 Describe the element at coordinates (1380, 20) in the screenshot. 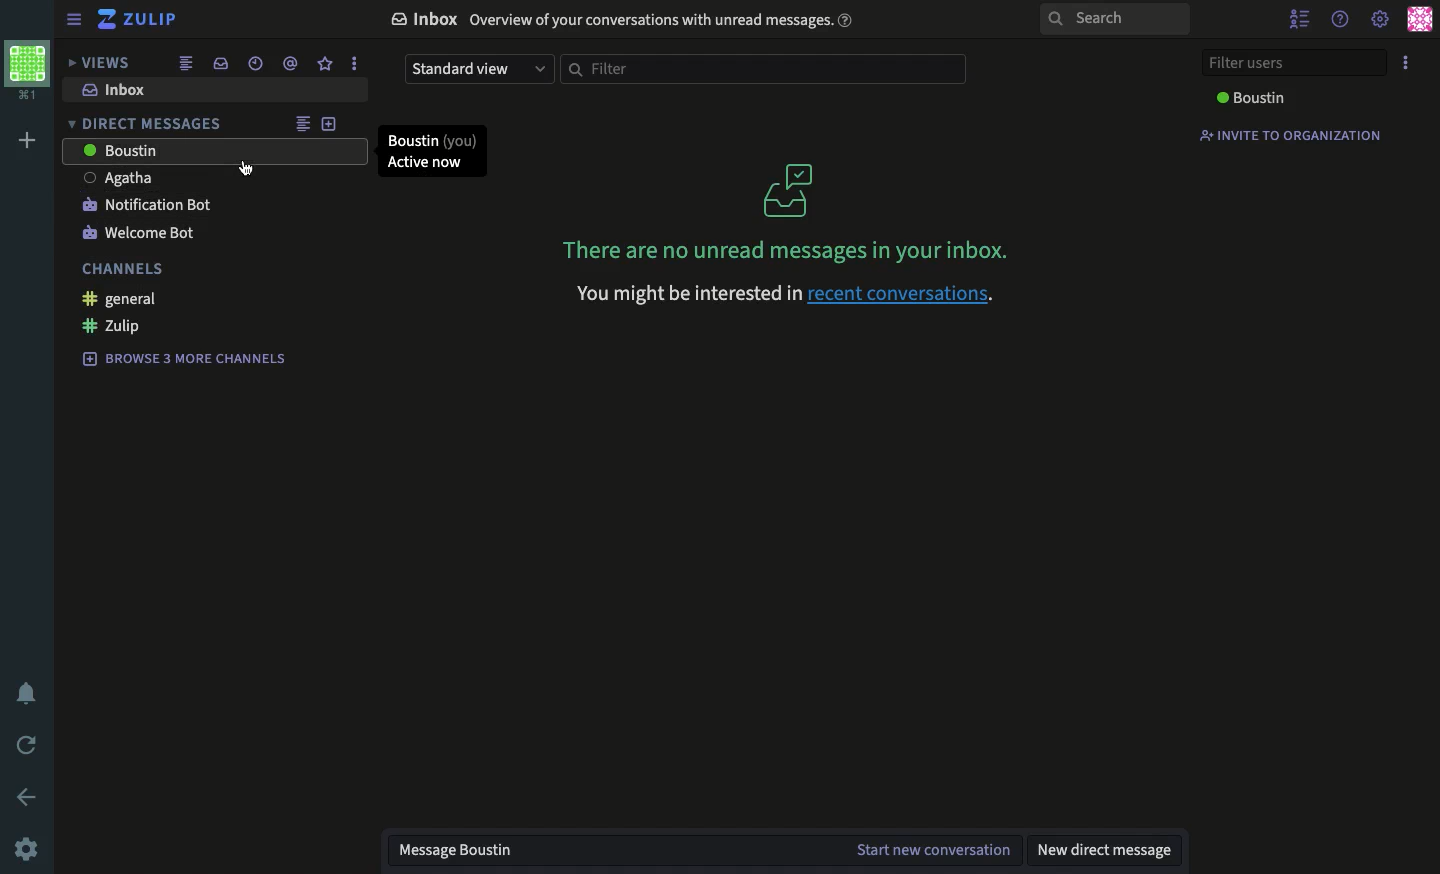

I see `settings` at that location.